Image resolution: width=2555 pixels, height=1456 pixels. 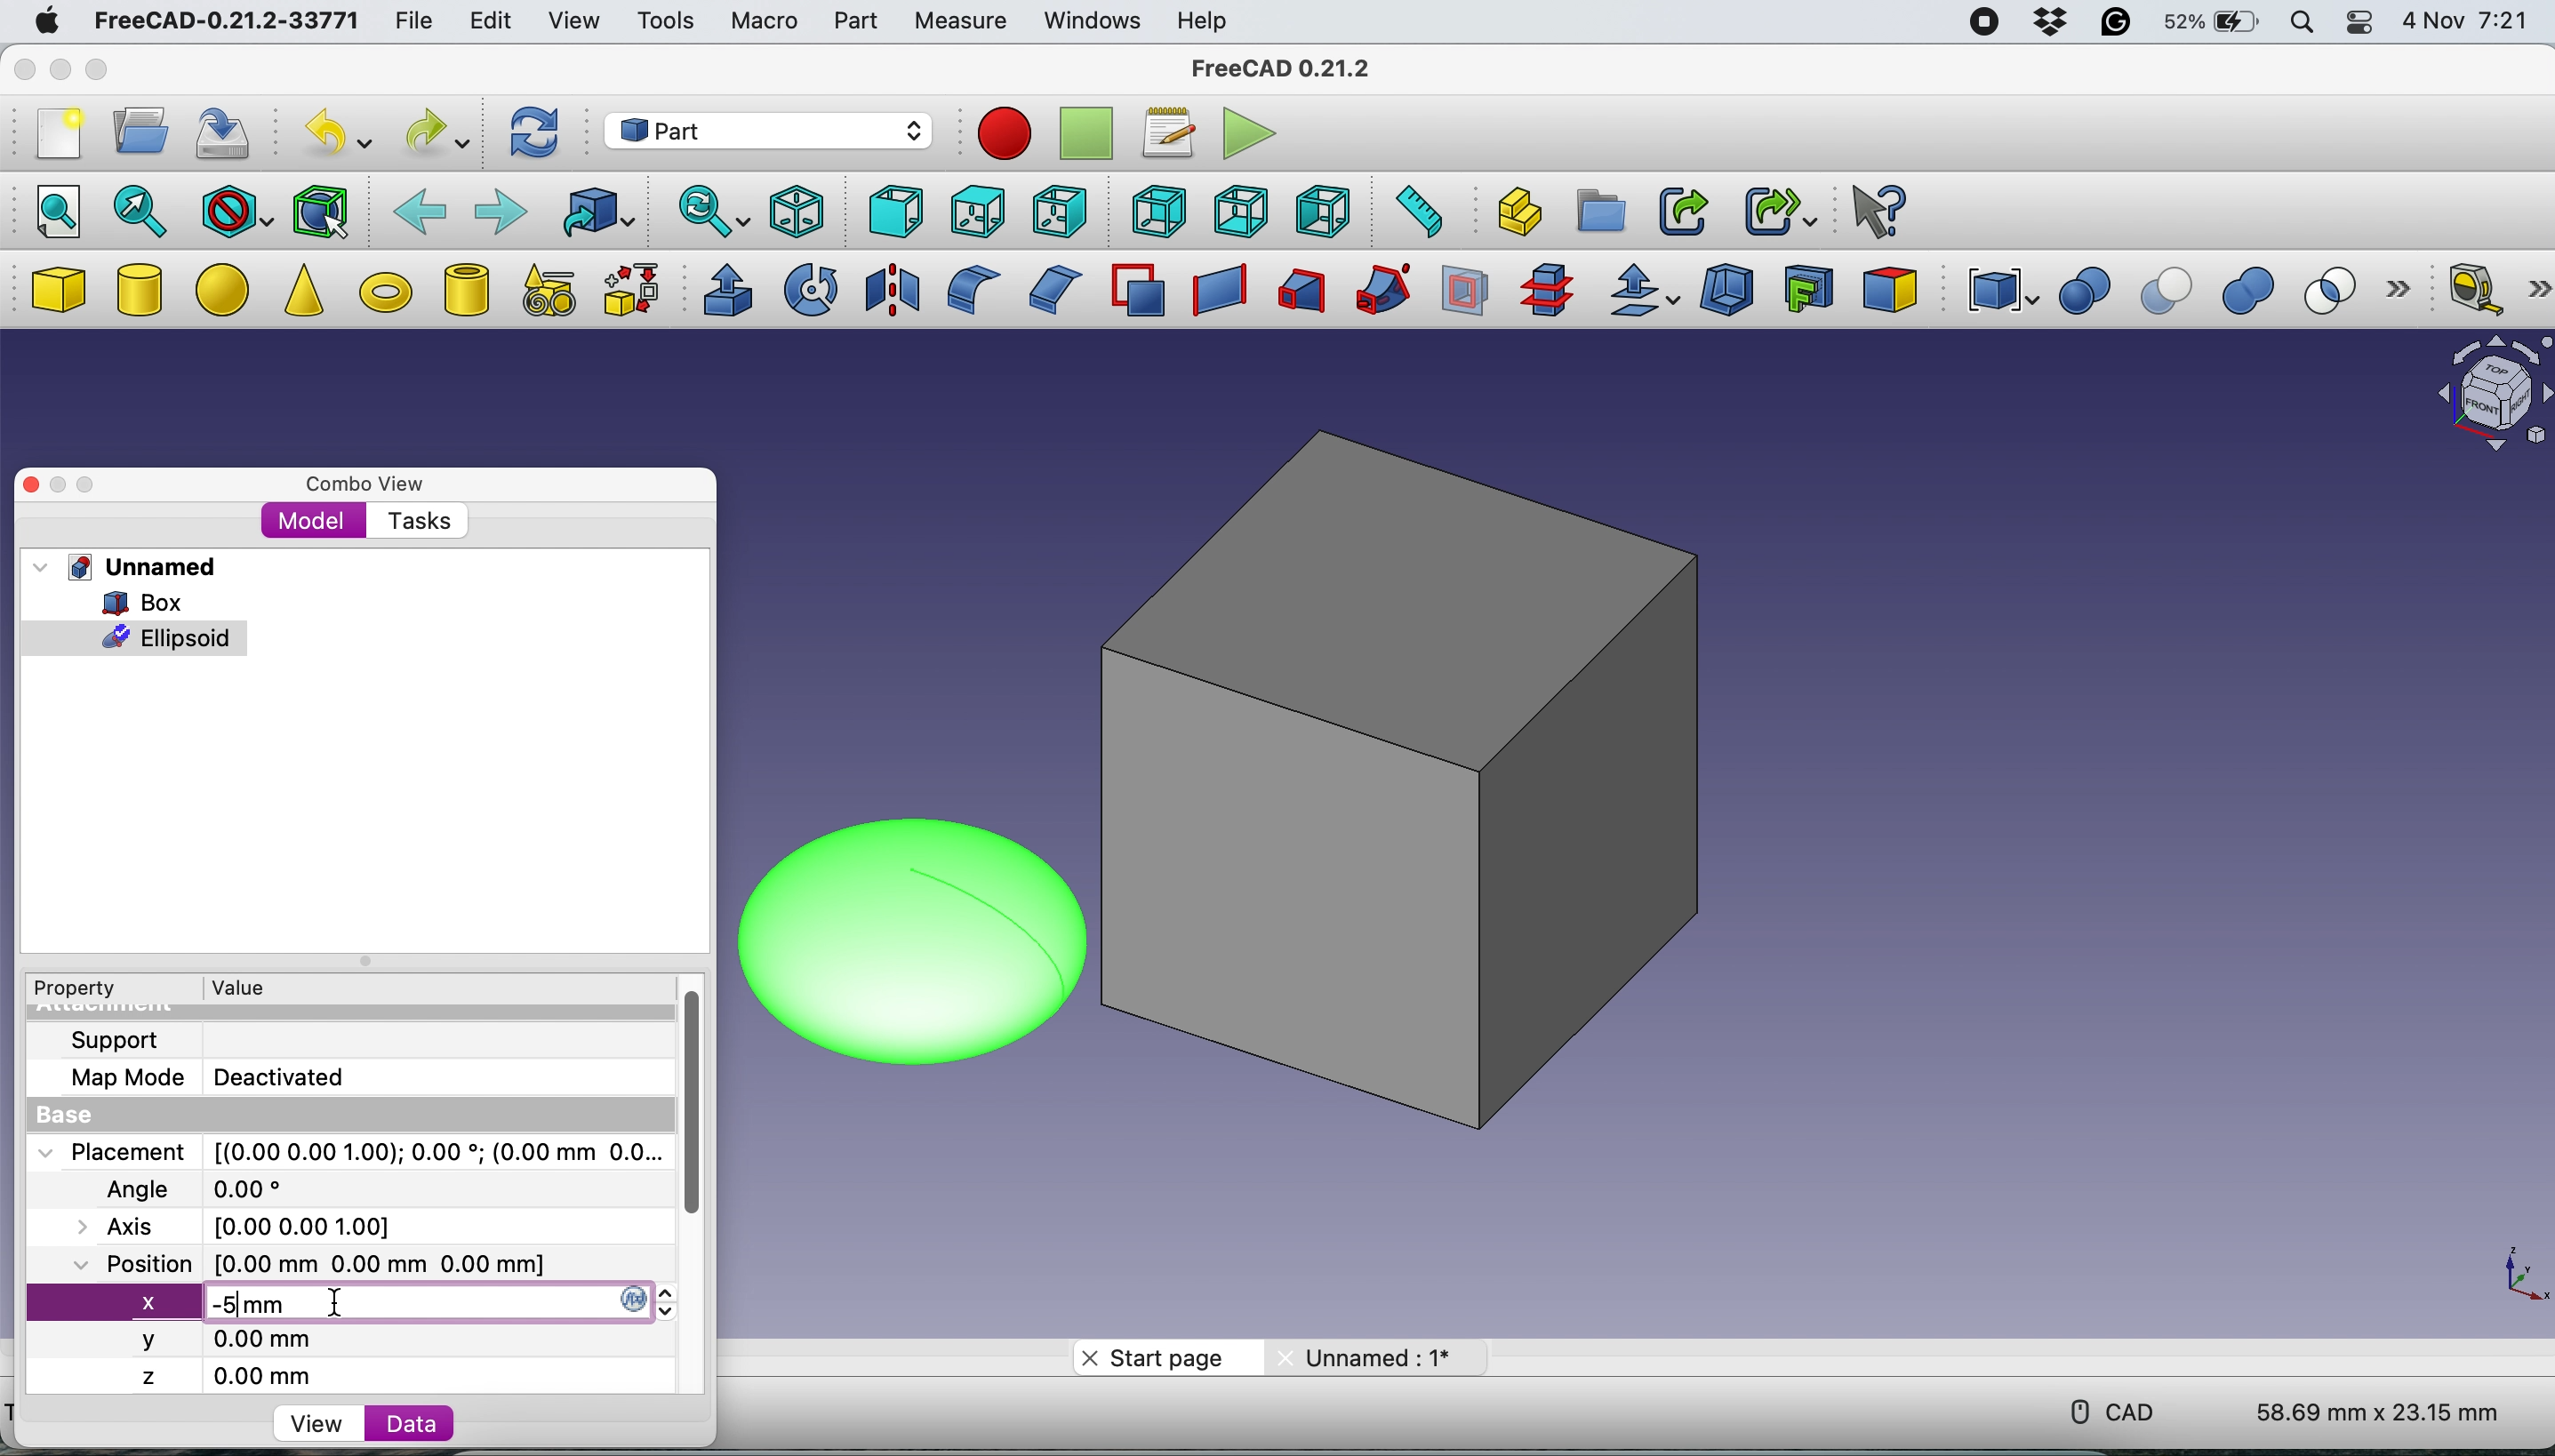 I want to click on draw style, so click(x=236, y=213).